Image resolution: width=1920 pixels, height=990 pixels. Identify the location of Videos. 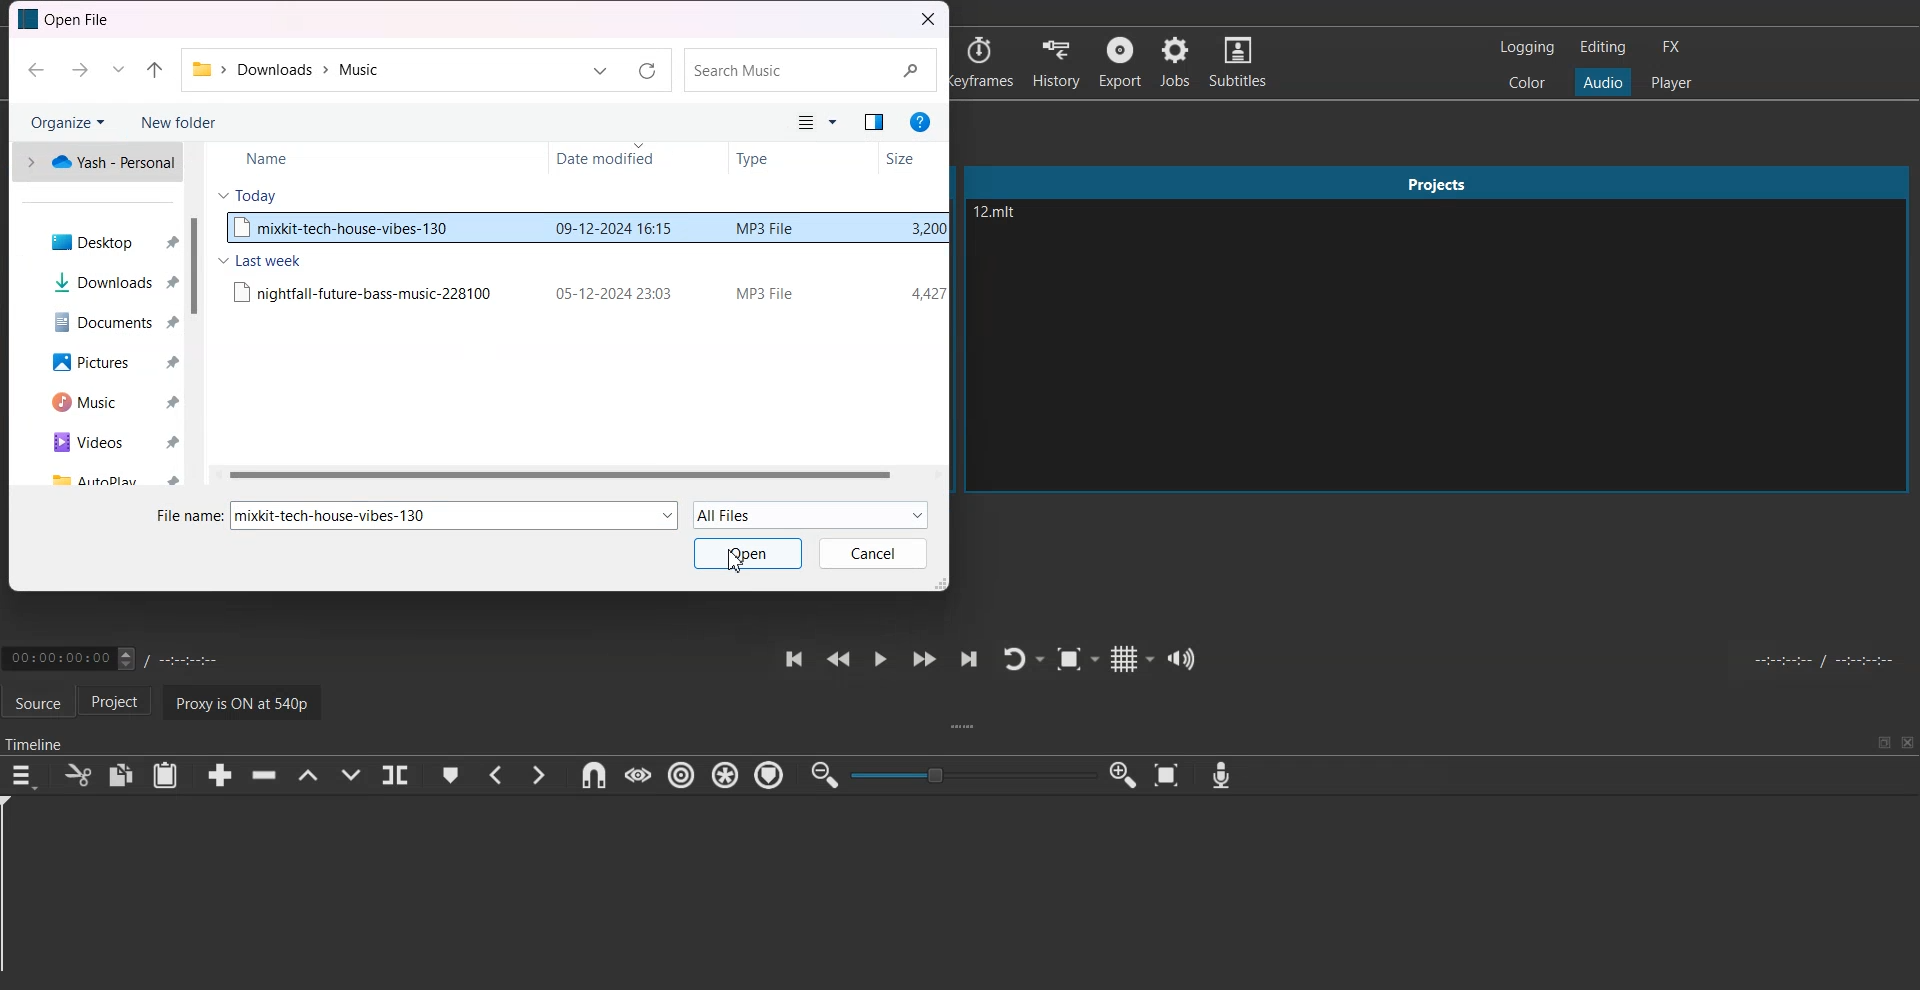
(107, 441).